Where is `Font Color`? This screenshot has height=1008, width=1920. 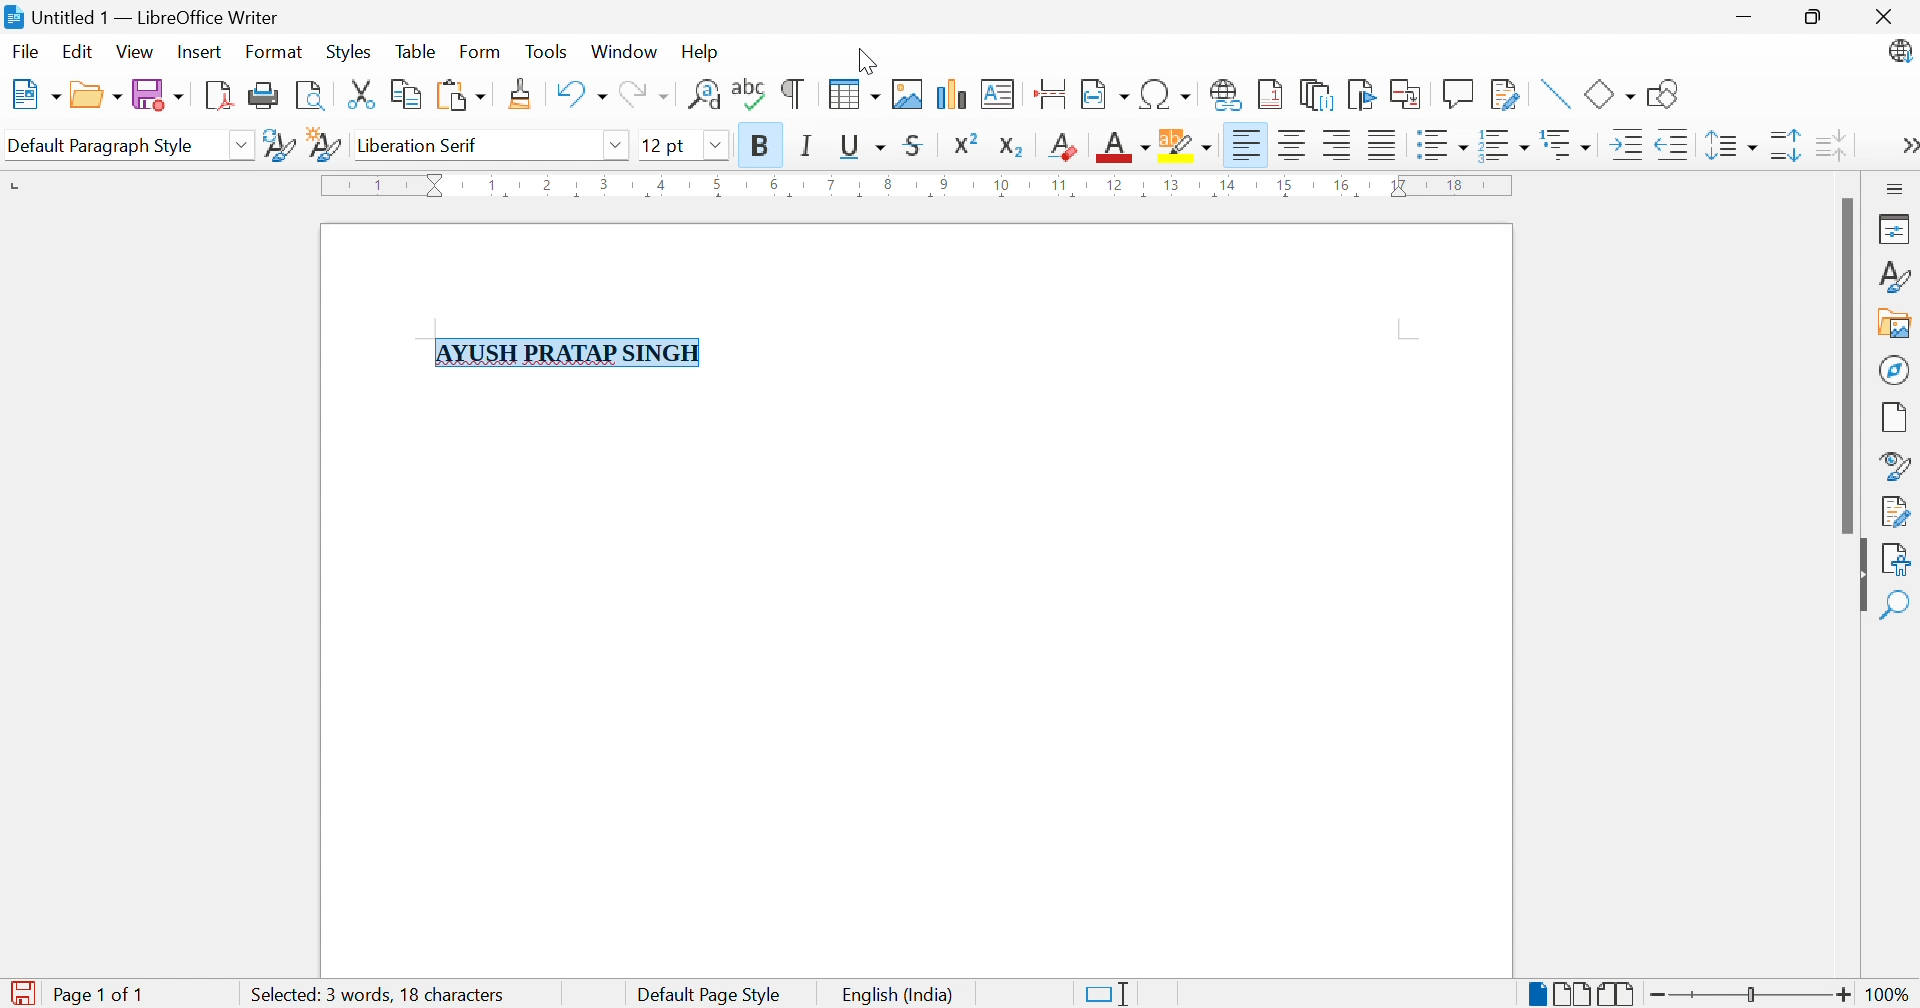
Font Color is located at coordinates (1120, 147).